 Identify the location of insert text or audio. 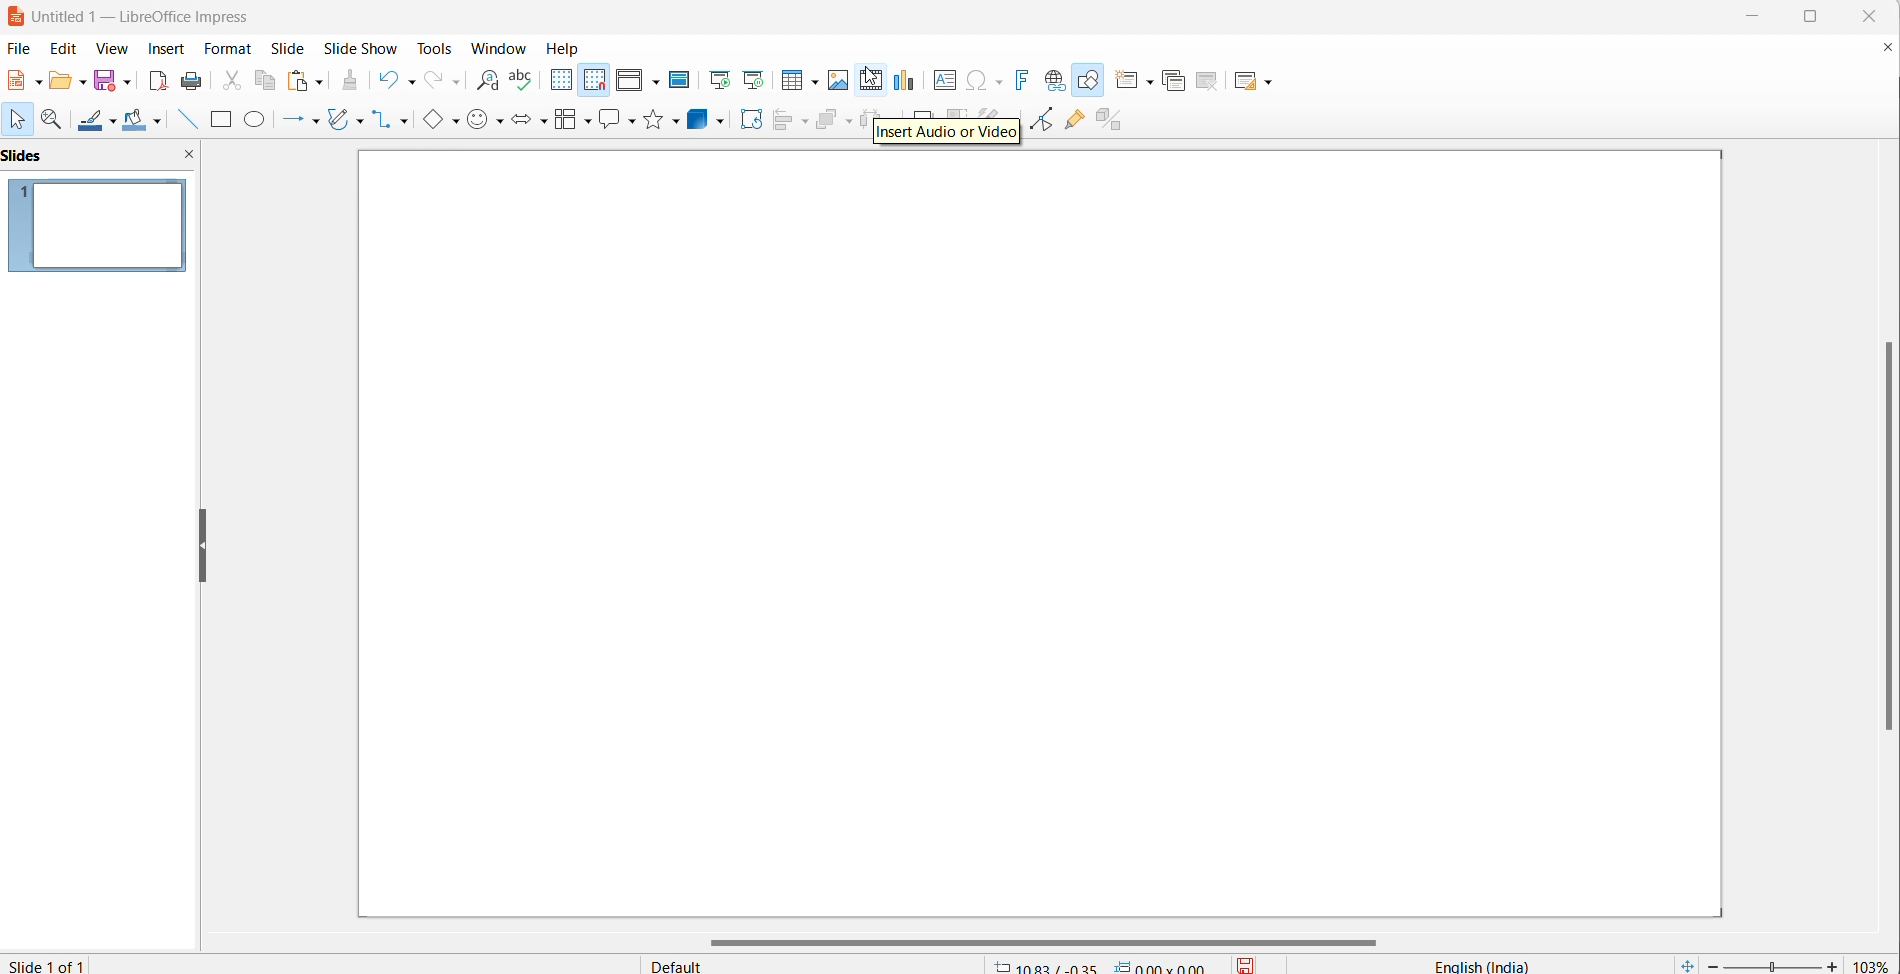
(945, 136).